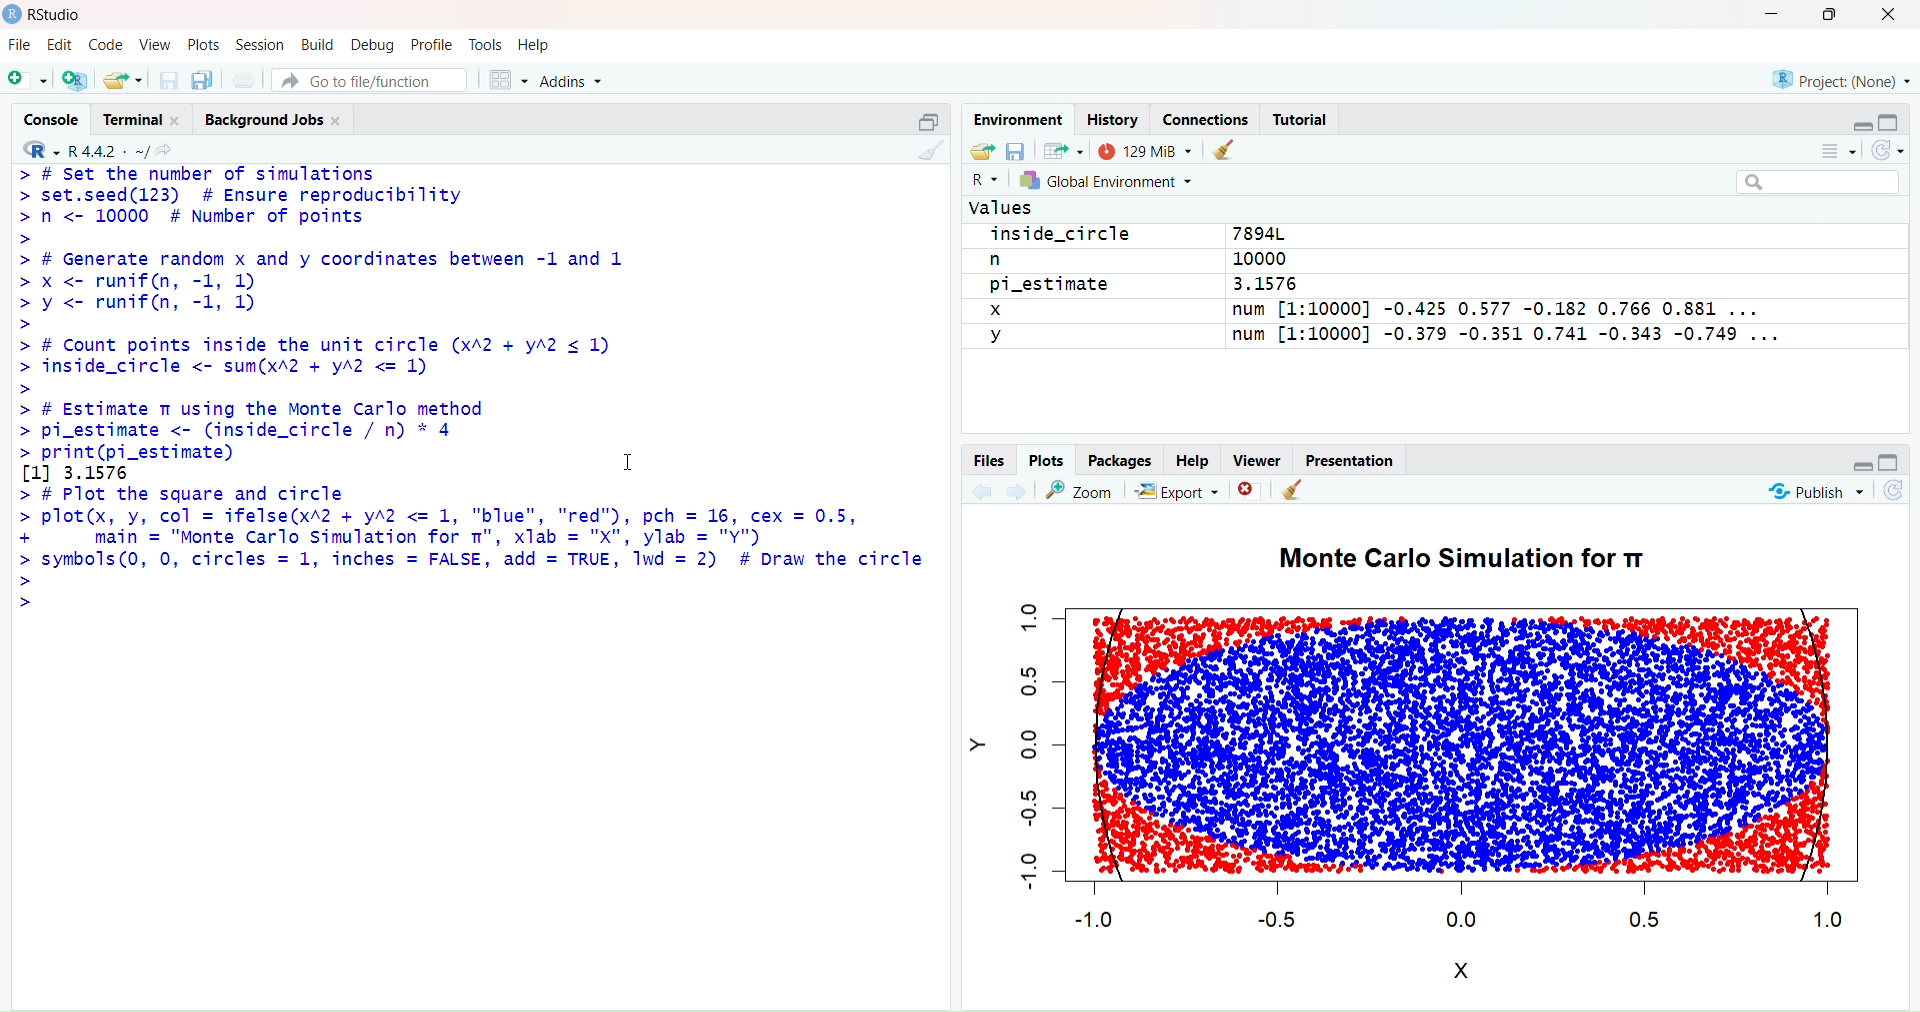  Describe the element at coordinates (927, 120) in the screenshot. I see `Maximize` at that location.